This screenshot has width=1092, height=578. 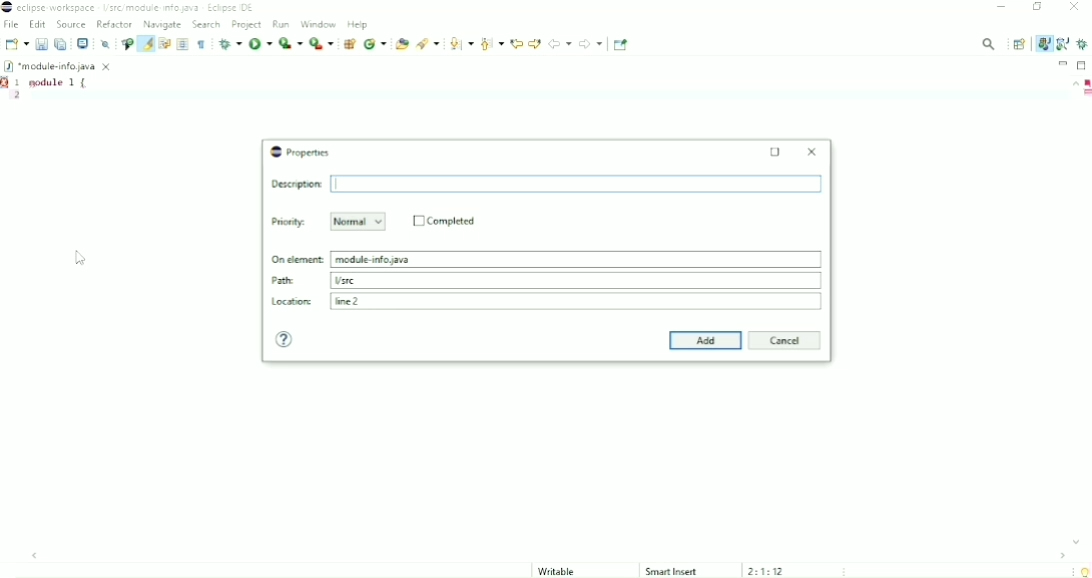 What do you see at coordinates (623, 44) in the screenshot?
I see `Pin Editor` at bounding box center [623, 44].